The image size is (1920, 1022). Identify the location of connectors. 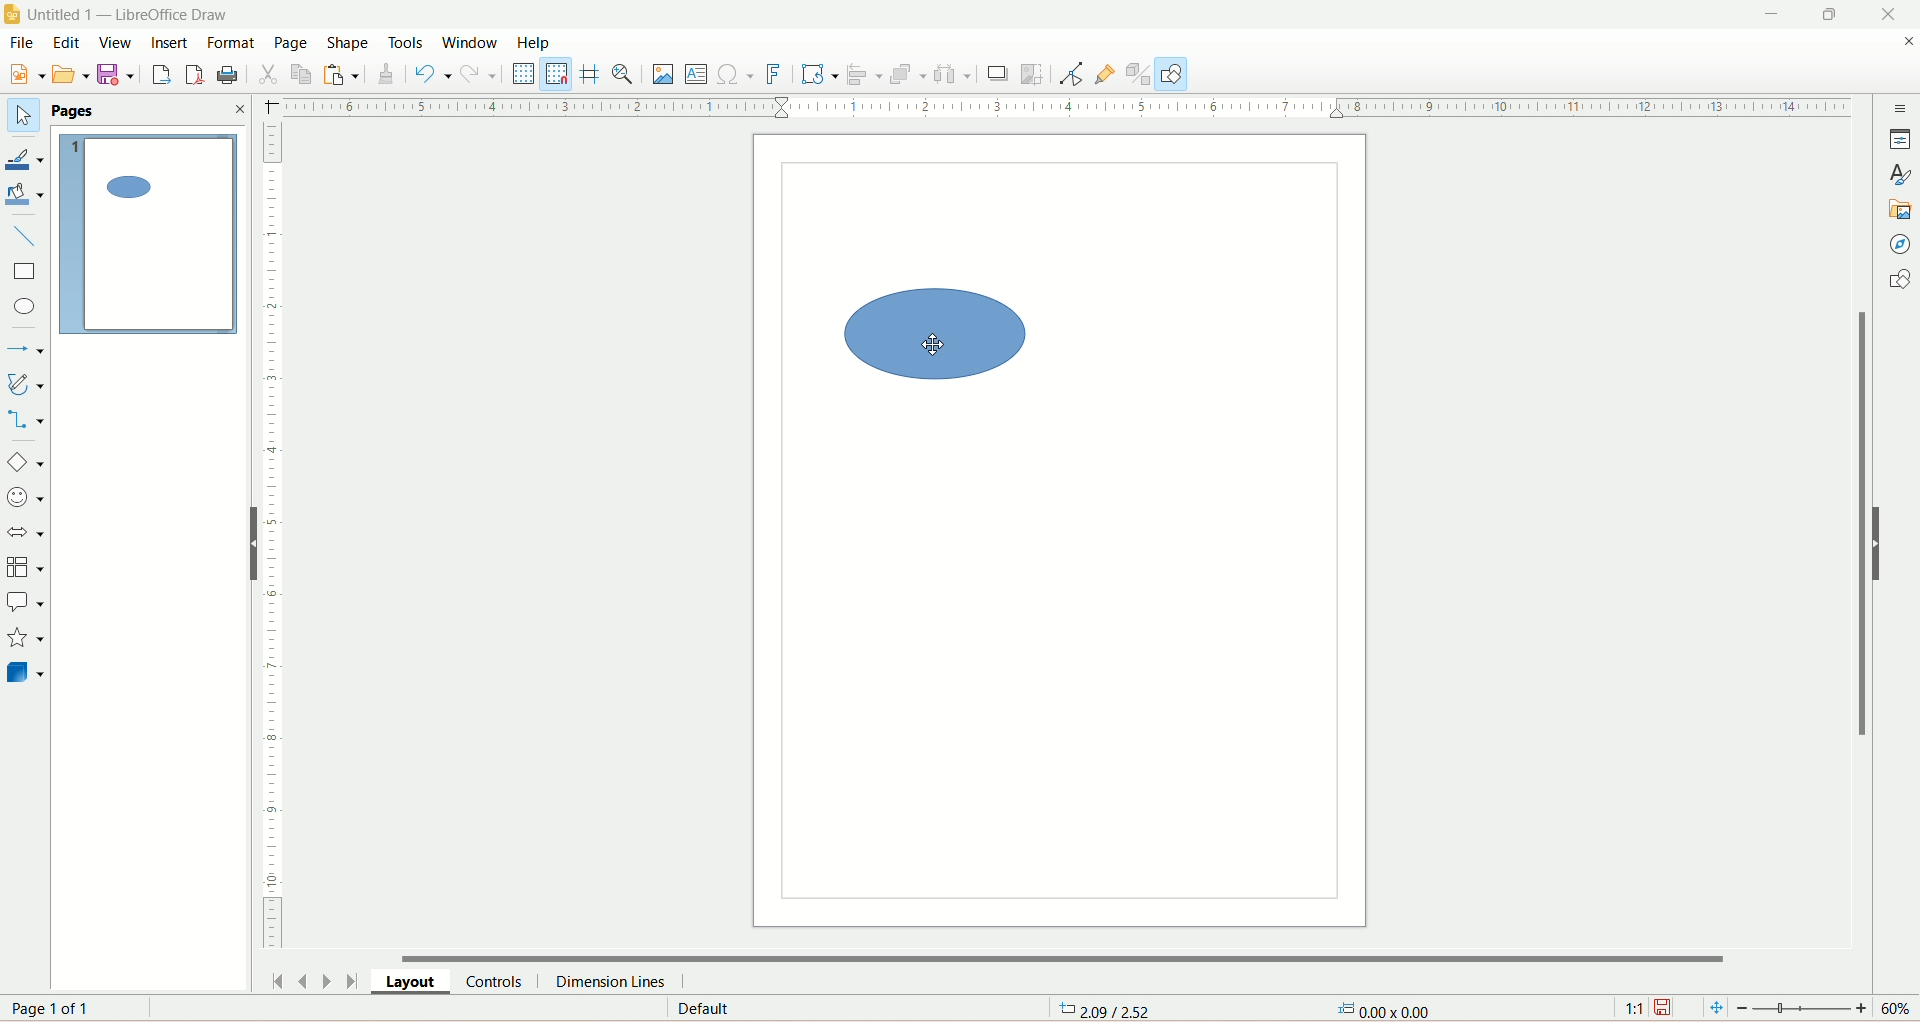
(27, 420).